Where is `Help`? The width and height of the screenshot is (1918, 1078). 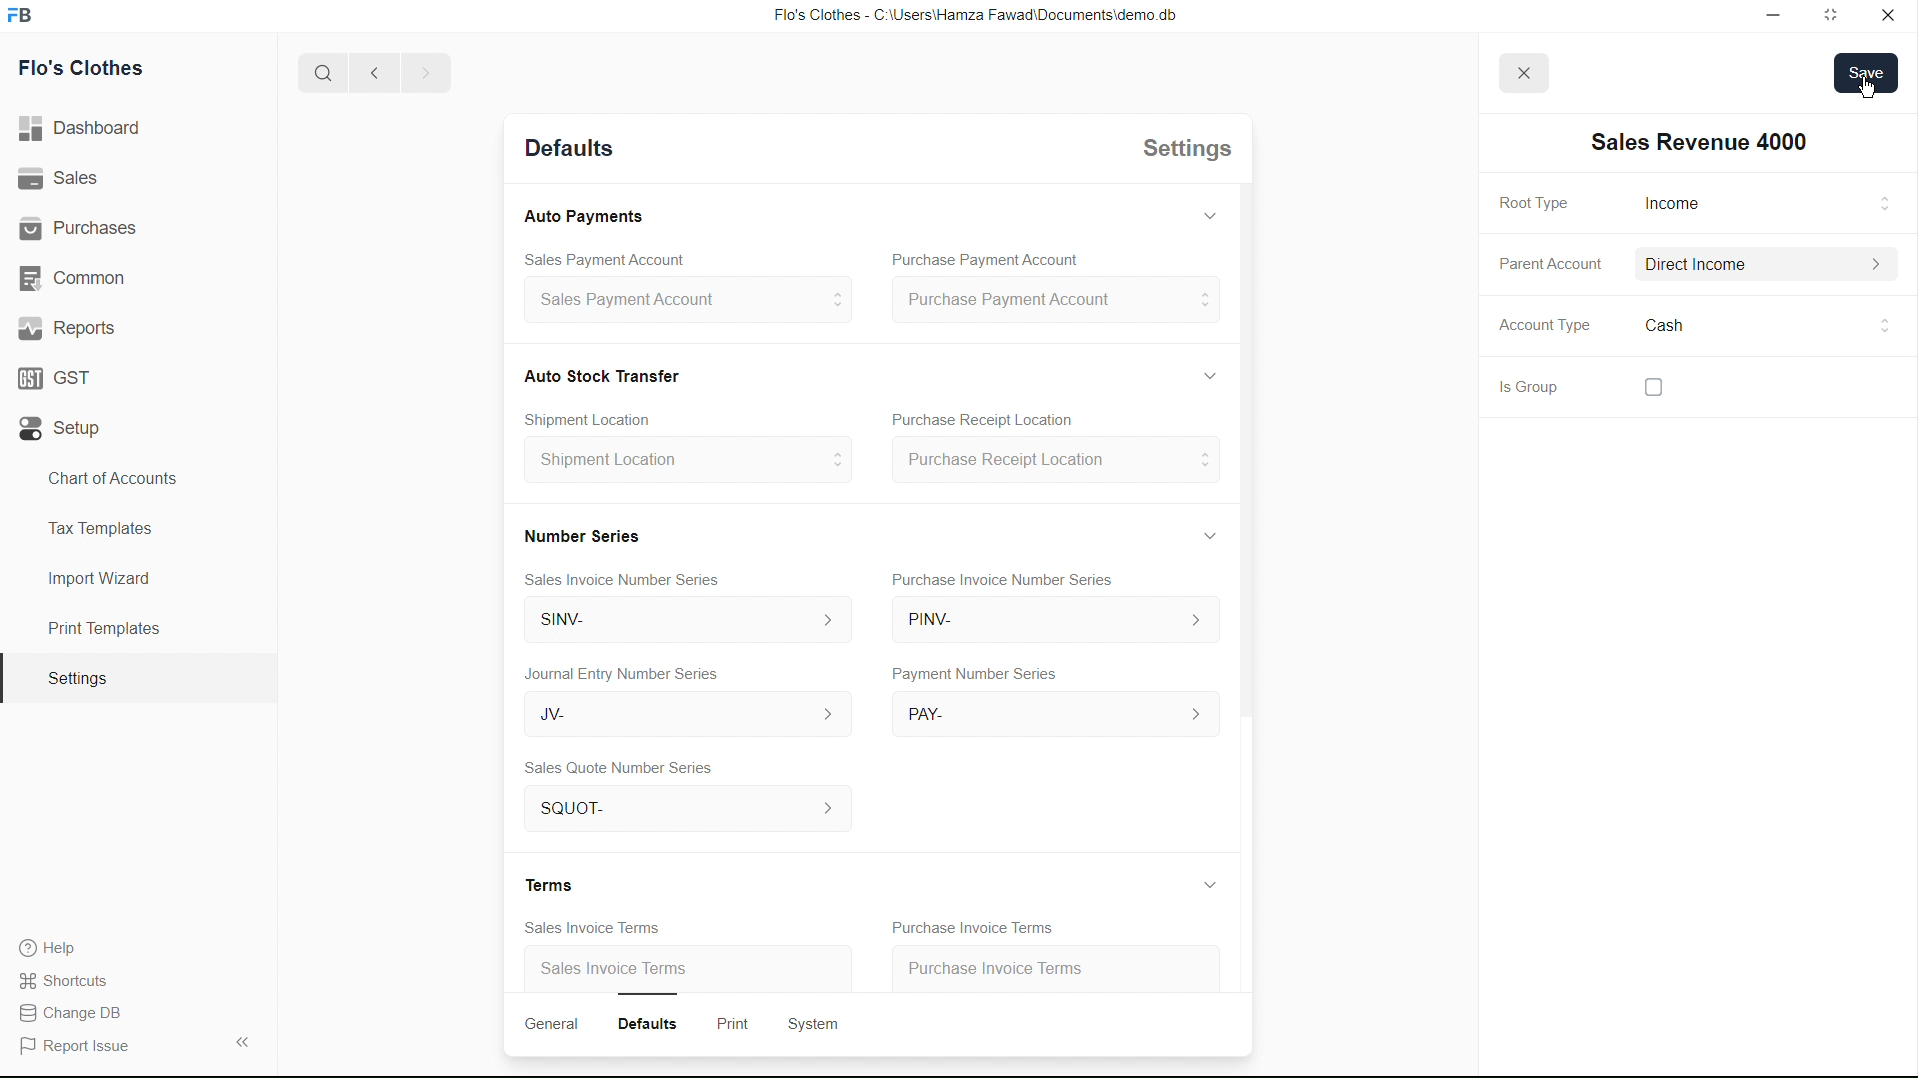
Help is located at coordinates (56, 948).